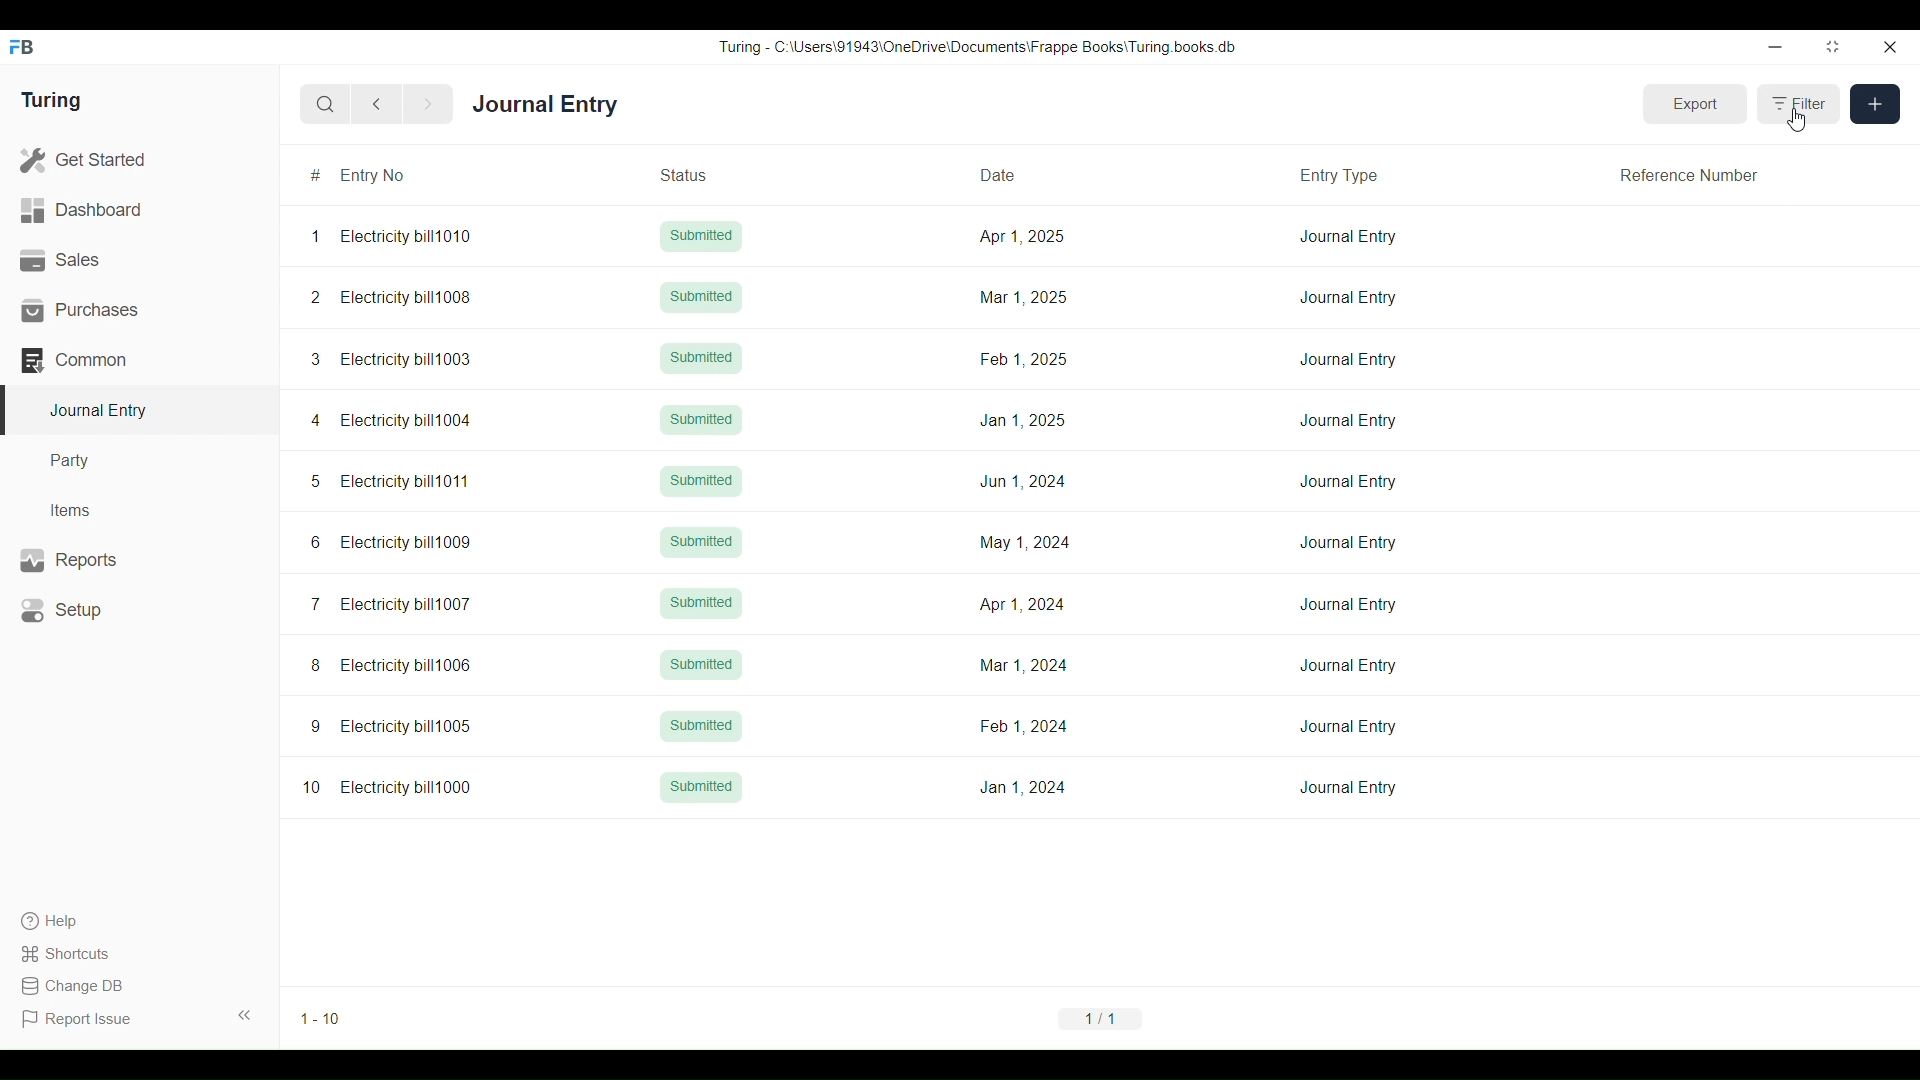 The image size is (1920, 1080). Describe the element at coordinates (1347, 788) in the screenshot. I see `Journal Entry` at that location.